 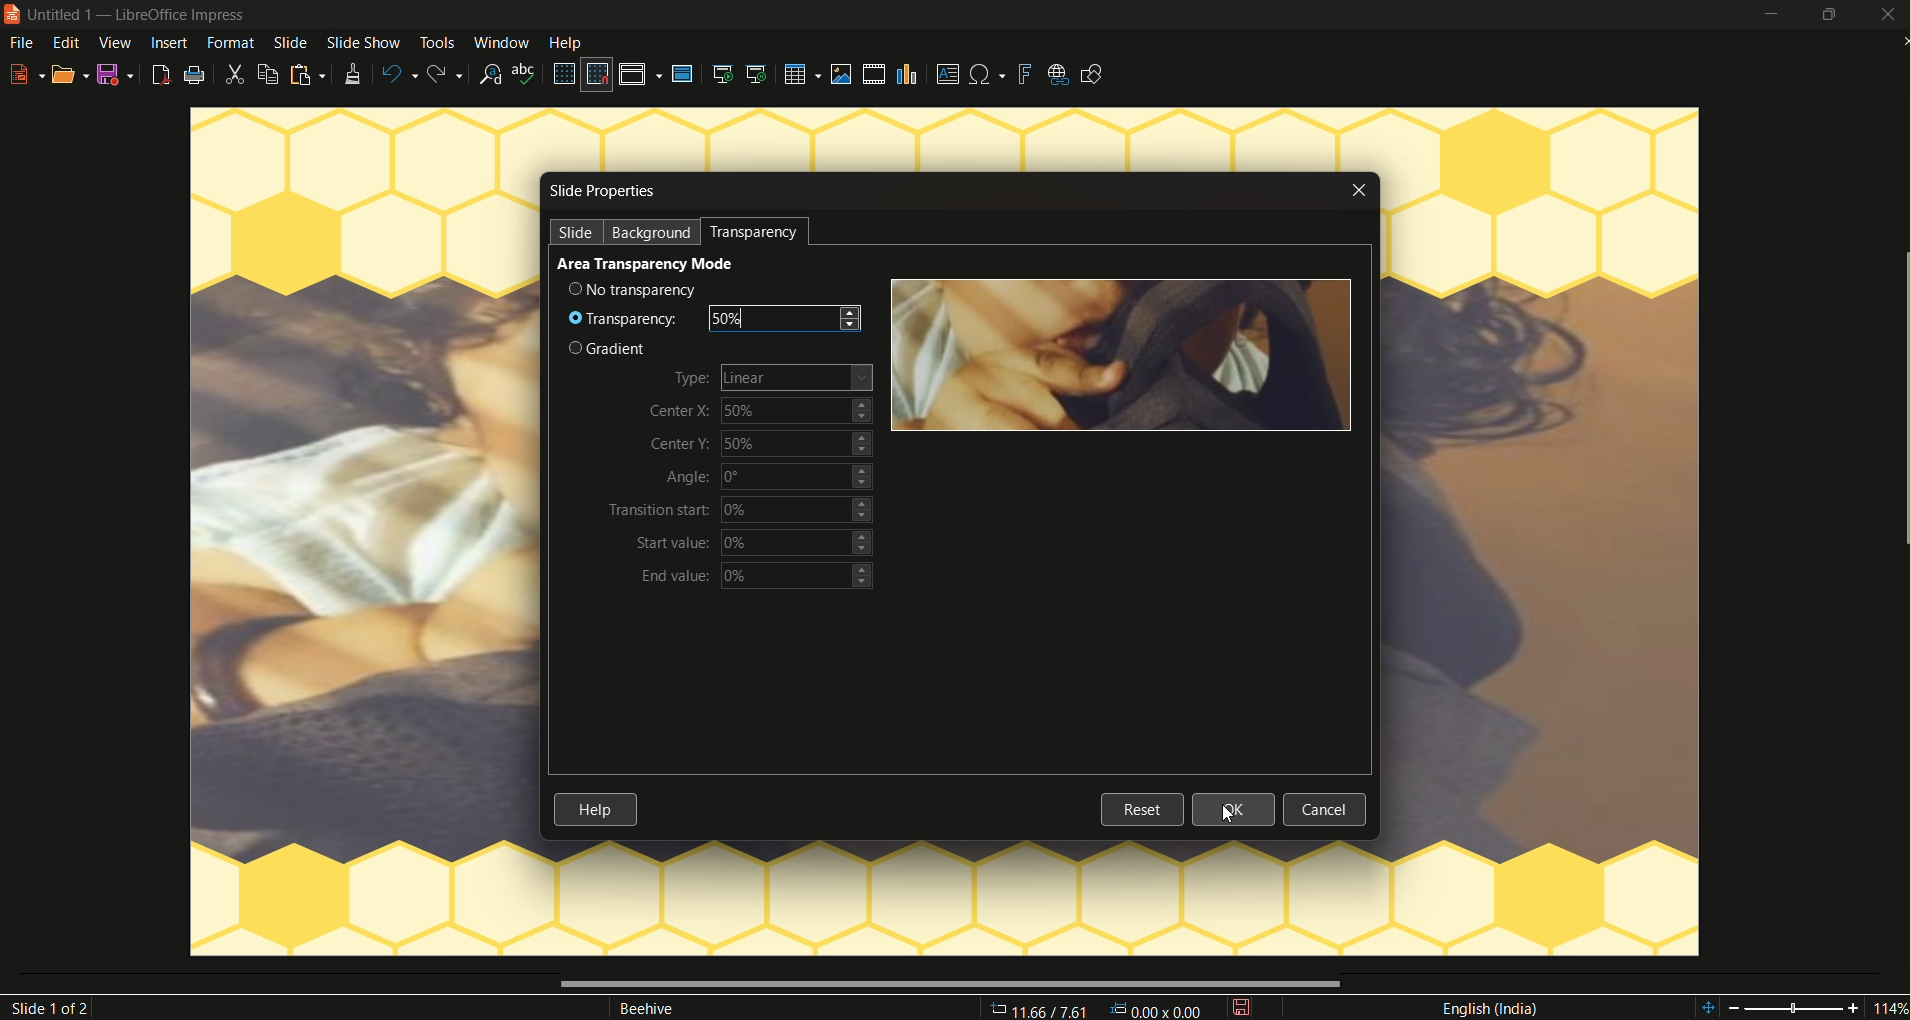 What do you see at coordinates (606, 192) in the screenshot?
I see `slide properties` at bounding box center [606, 192].